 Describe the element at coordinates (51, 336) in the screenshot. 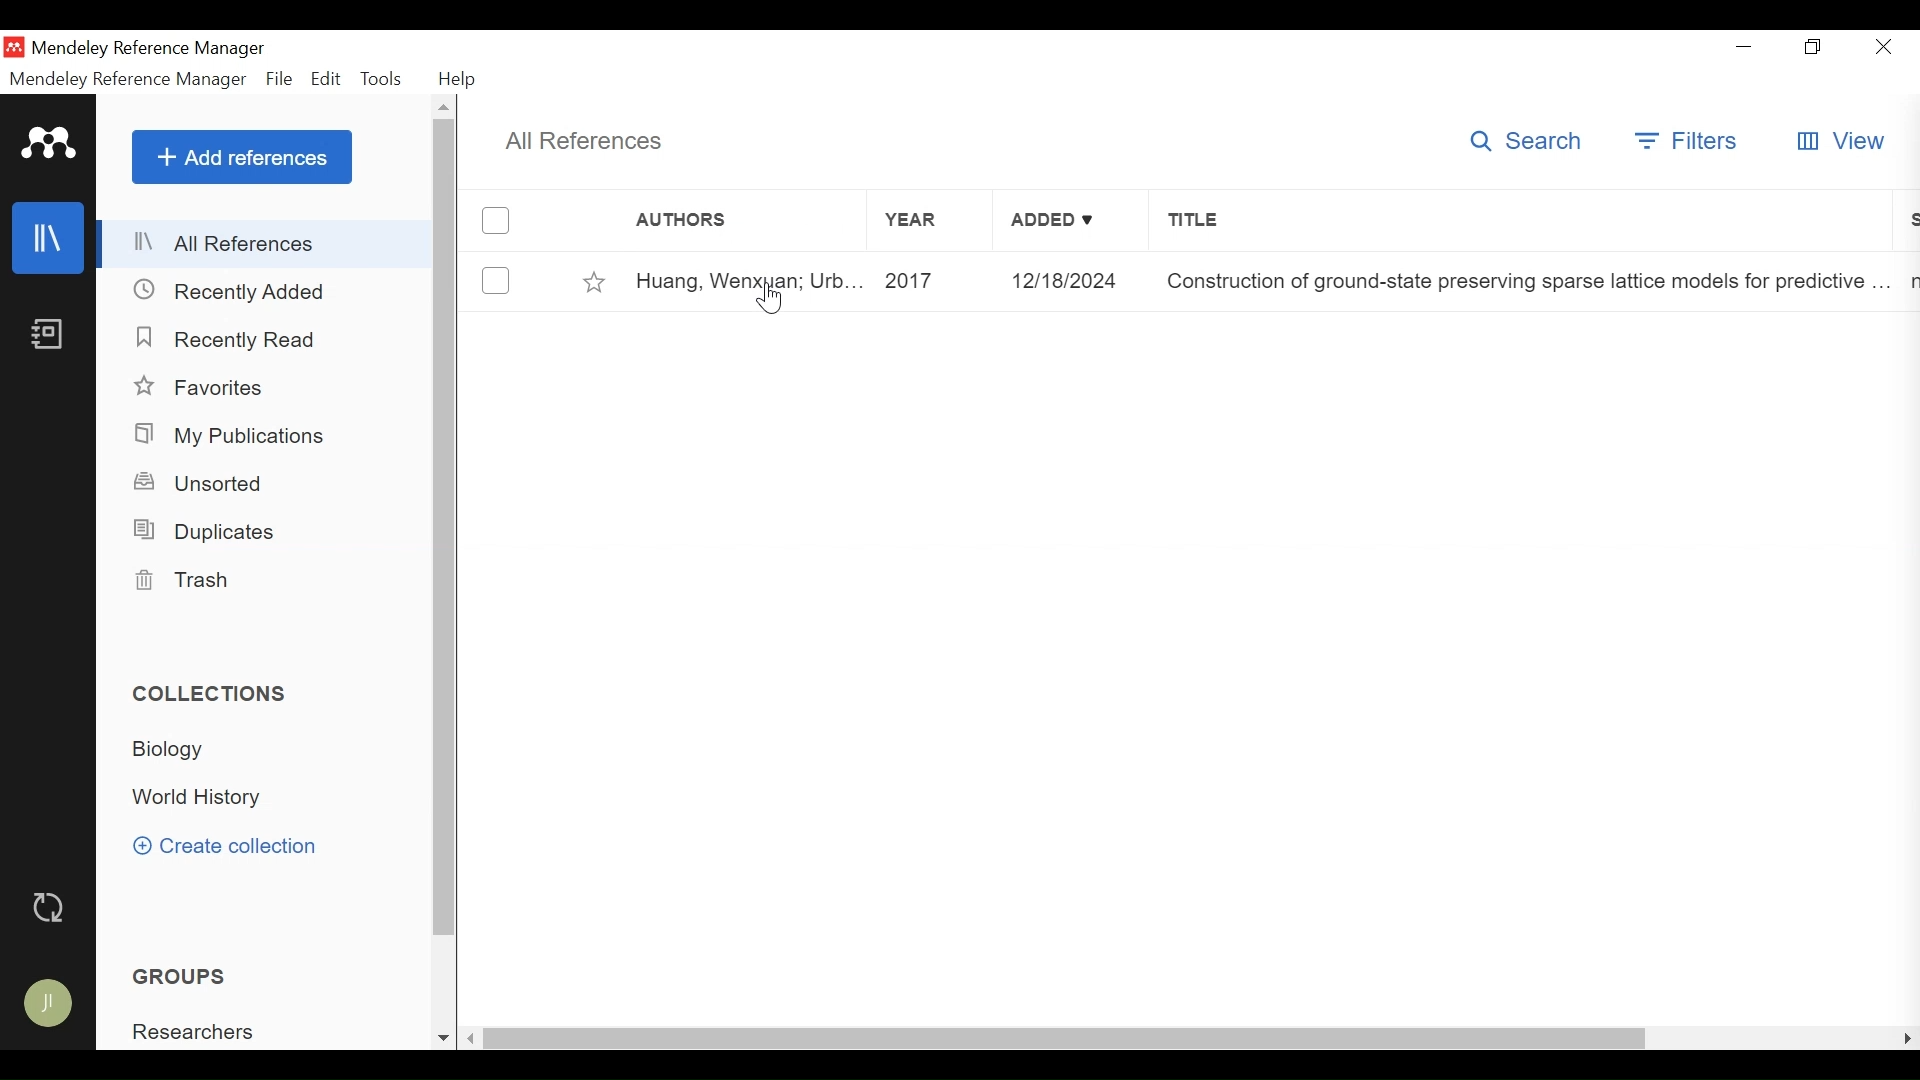

I see `Notebook` at that location.